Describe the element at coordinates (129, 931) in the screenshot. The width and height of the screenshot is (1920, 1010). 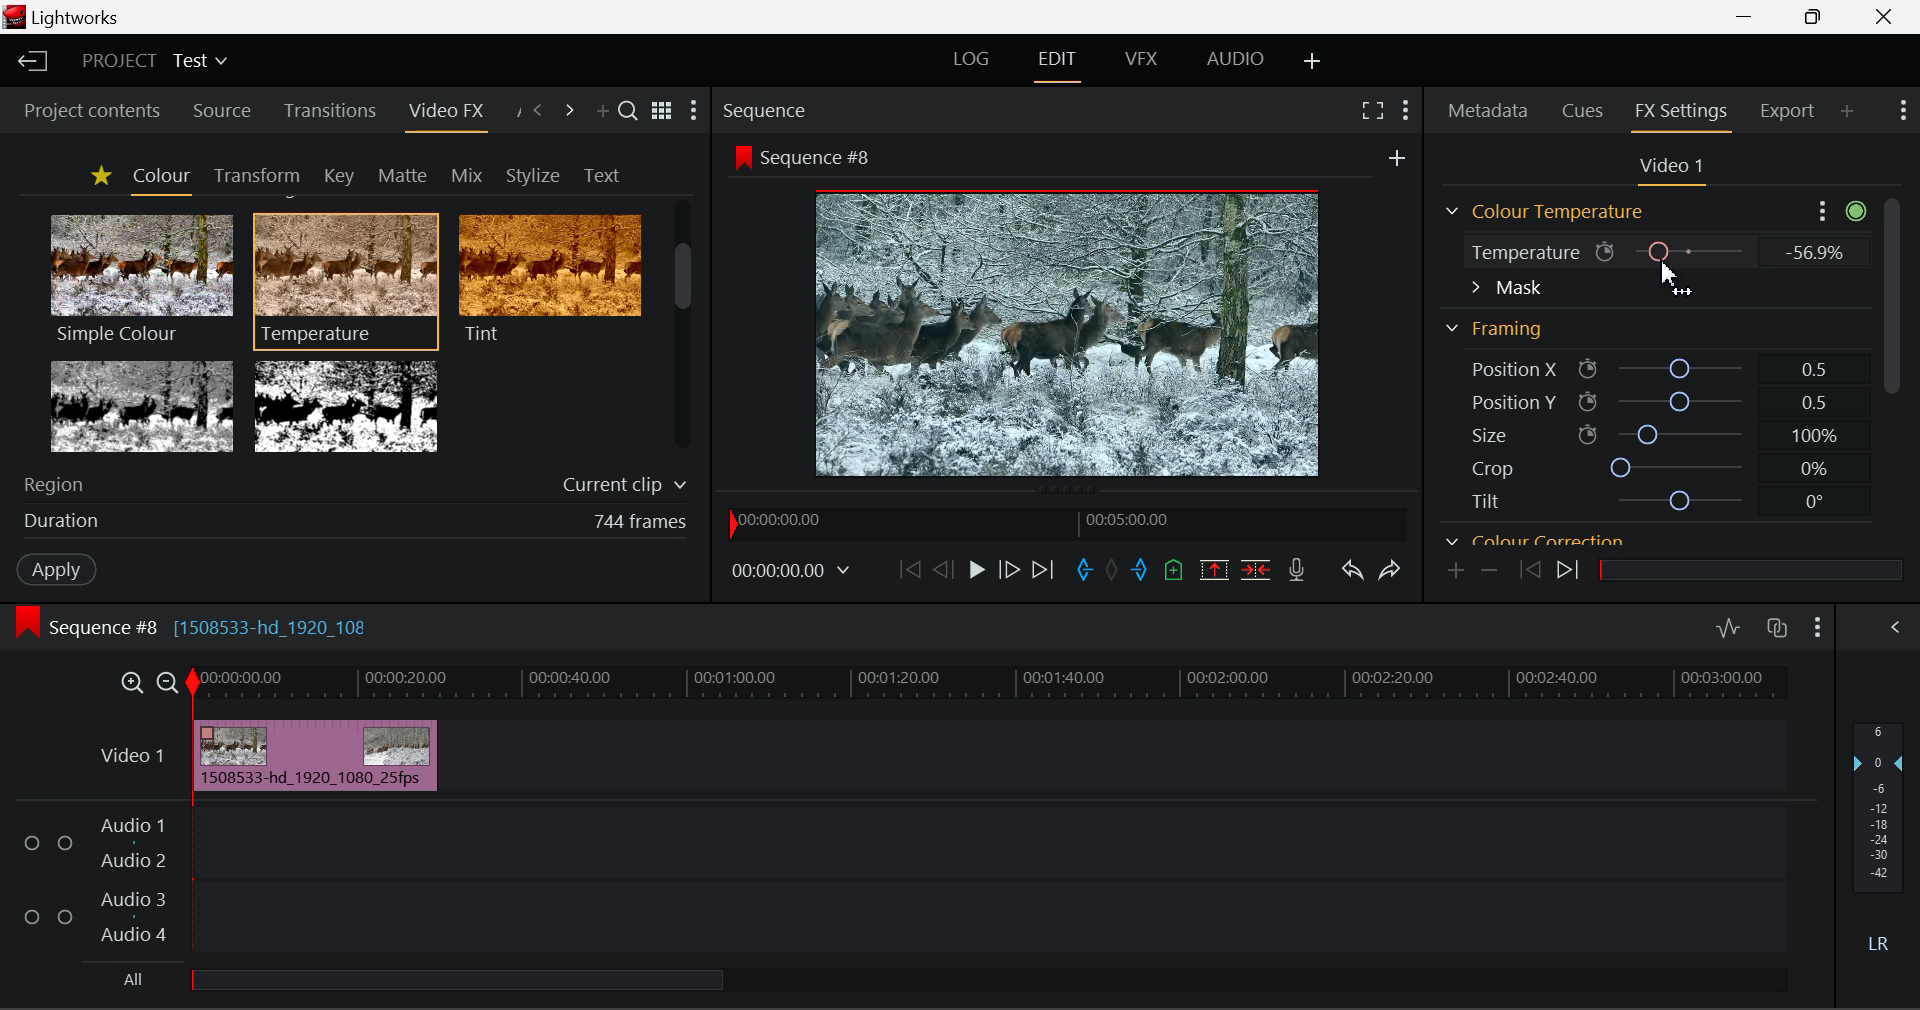
I see `Audio 4` at that location.